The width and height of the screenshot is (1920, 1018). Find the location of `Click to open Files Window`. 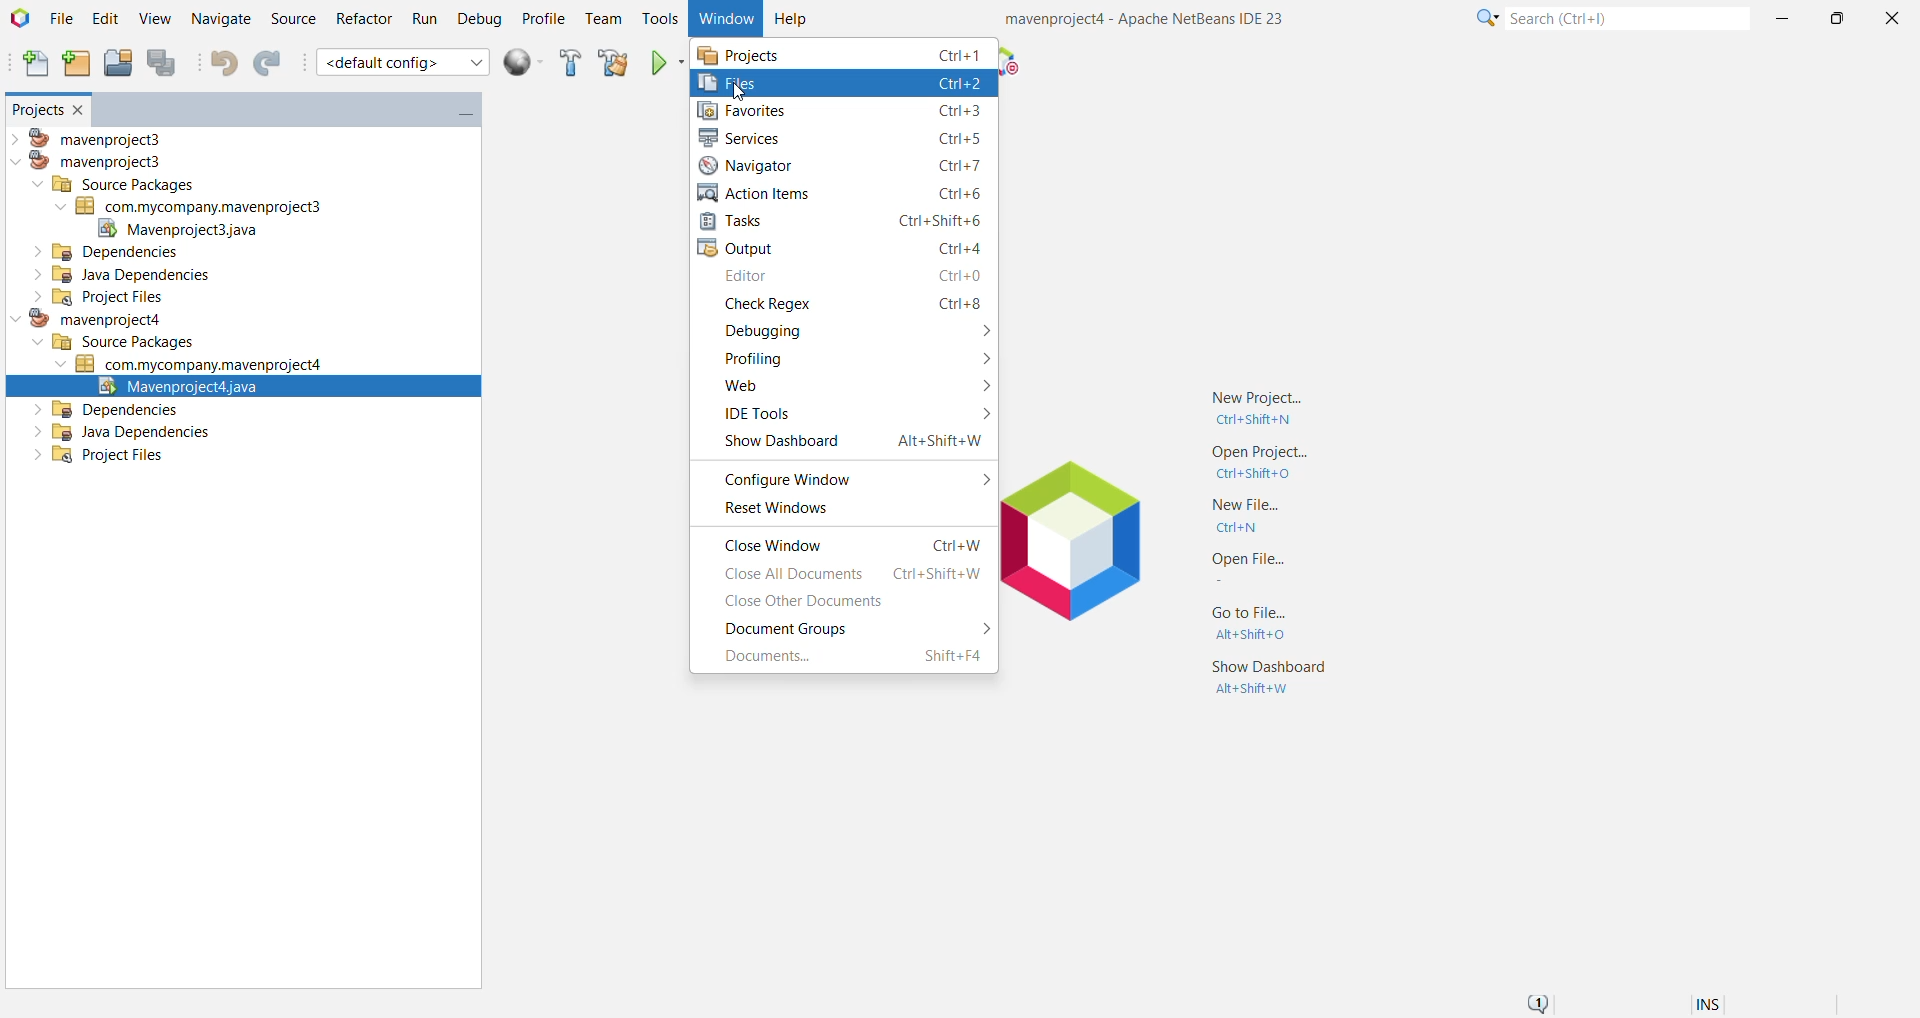

Click to open Files Window is located at coordinates (842, 81).